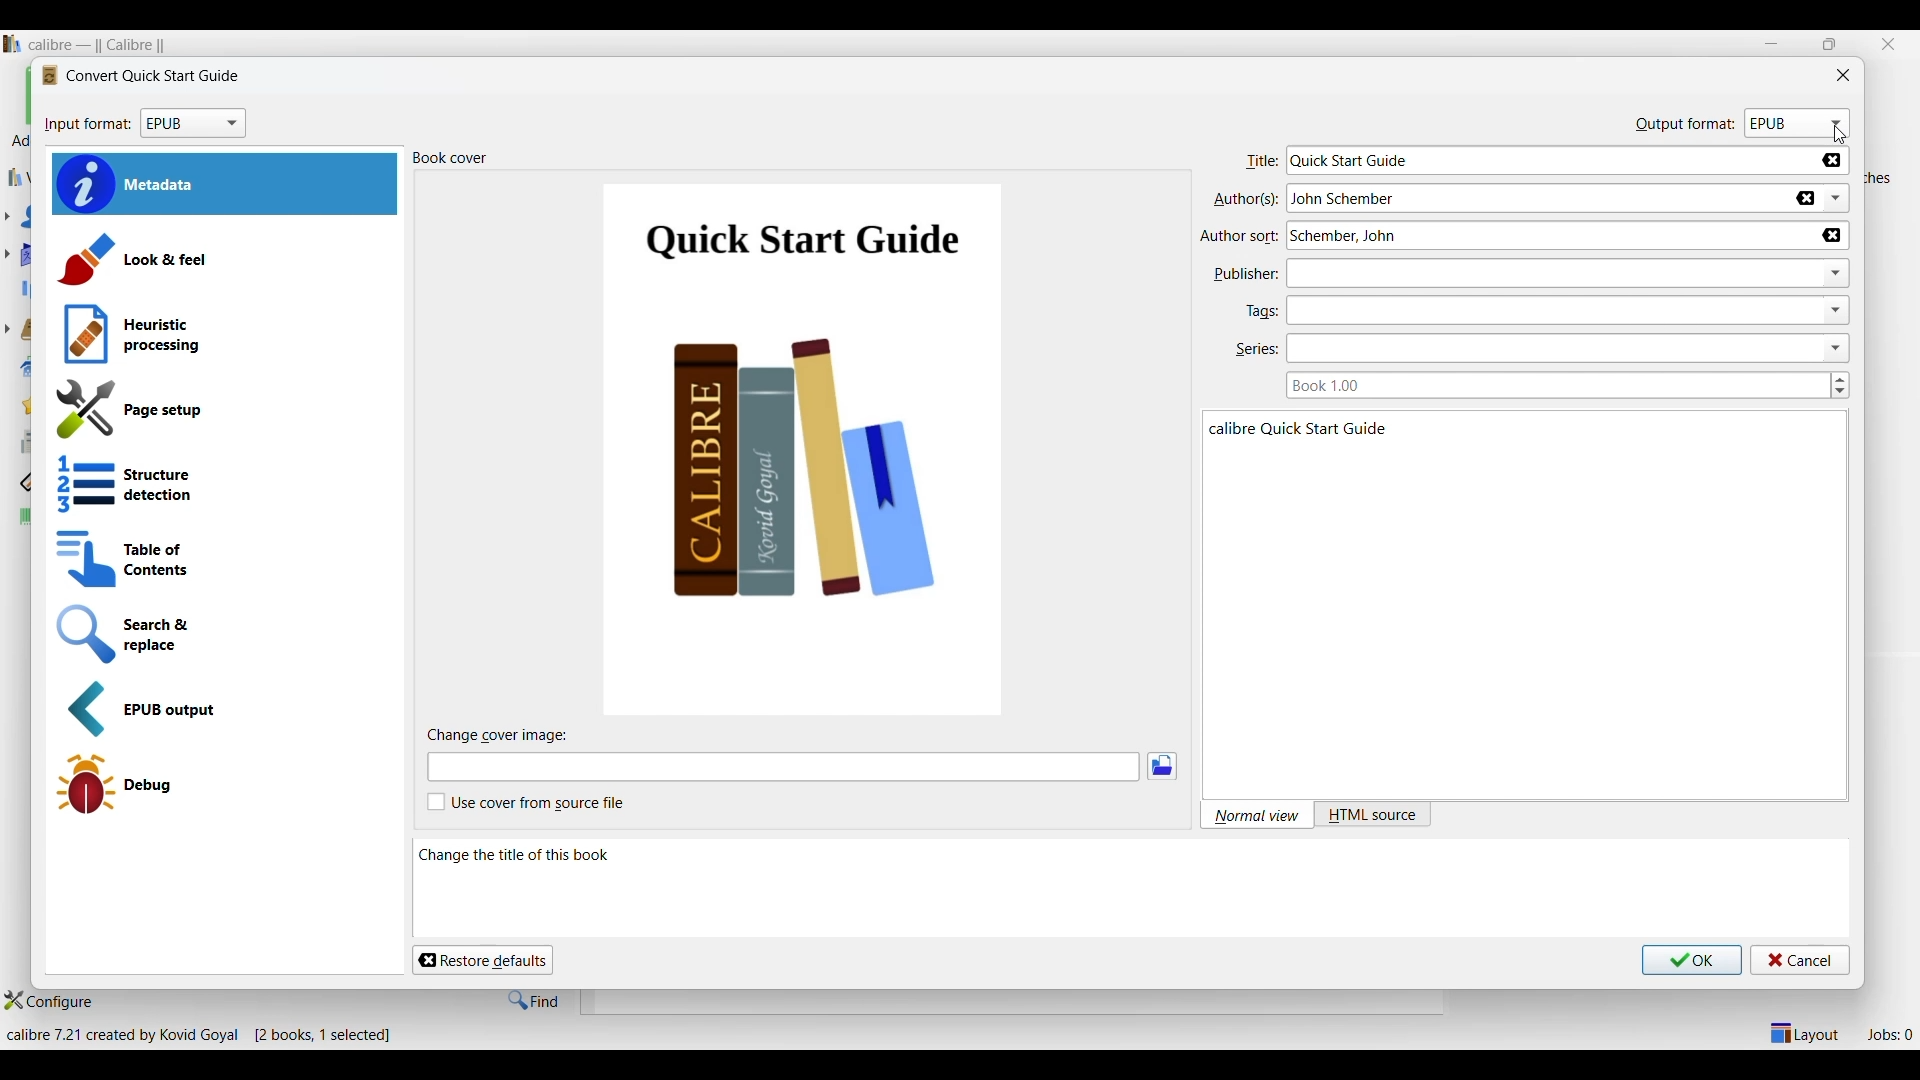 Image resolution: width=1920 pixels, height=1080 pixels. What do you see at coordinates (1552, 310) in the screenshot?
I see `Type in tags` at bounding box center [1552, 310].